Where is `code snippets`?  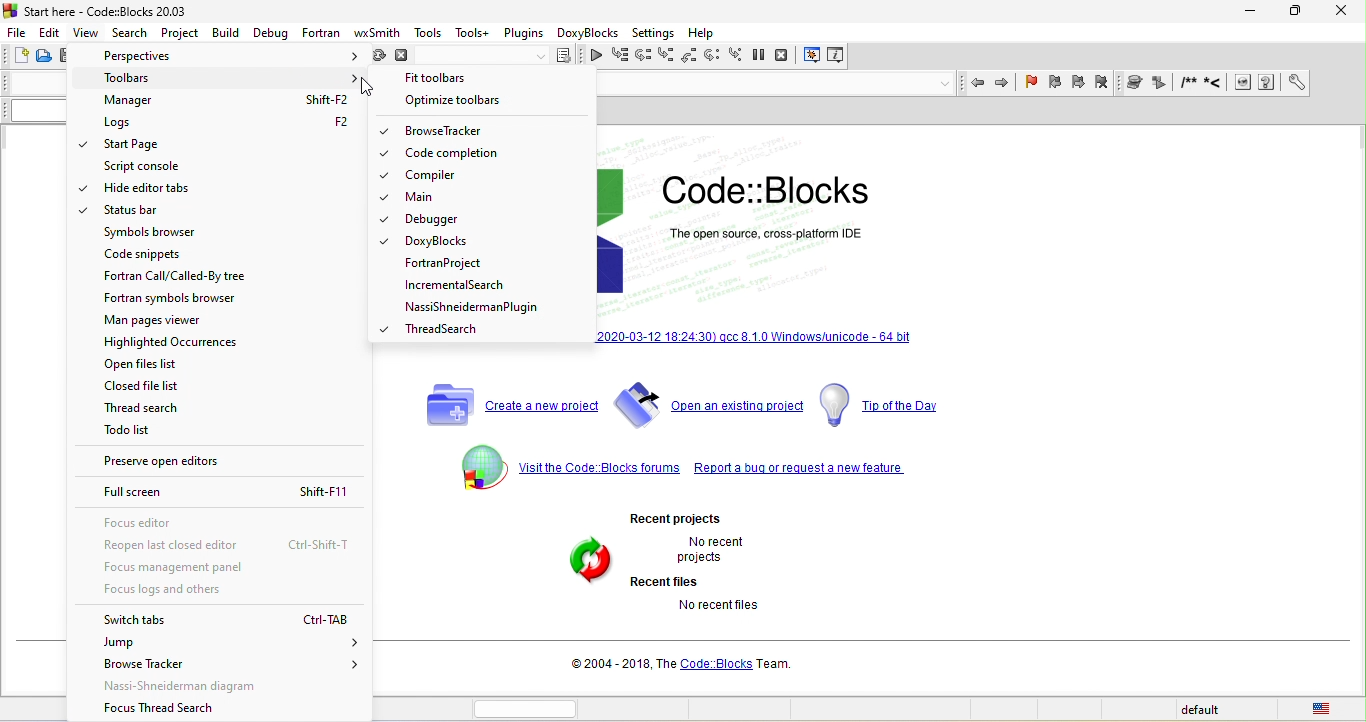
code snippets is located at coordinates (169, 255).